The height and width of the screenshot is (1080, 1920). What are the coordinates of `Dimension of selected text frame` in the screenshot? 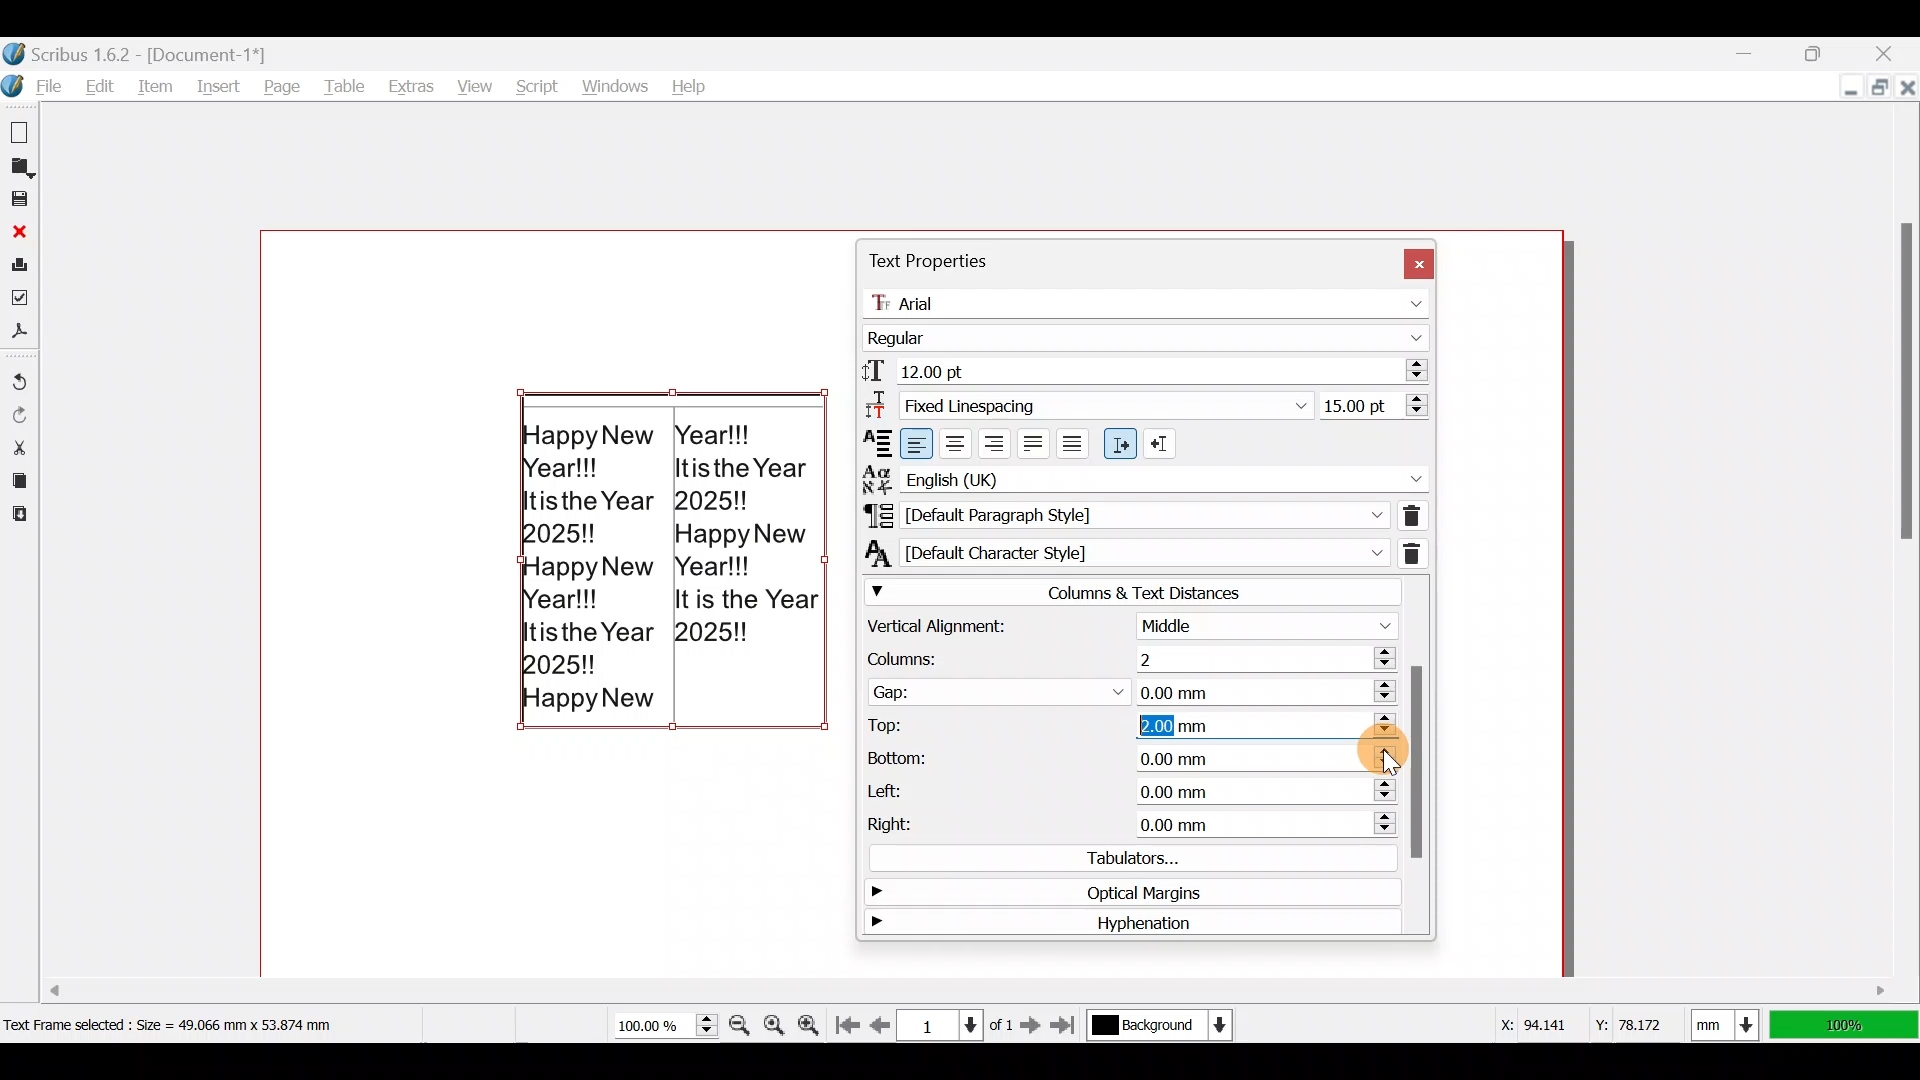 It's located at (196, 1024).